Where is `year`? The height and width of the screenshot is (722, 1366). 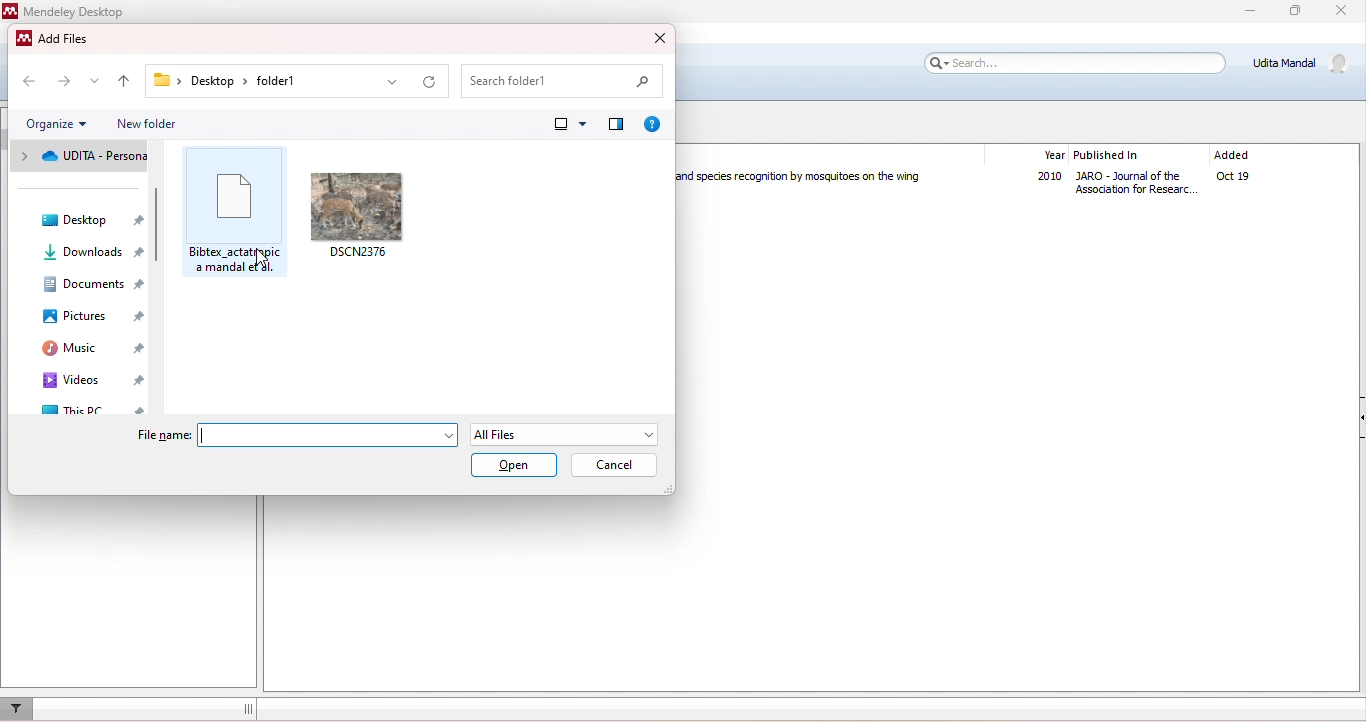 year is located at coordinates (1048, 156).